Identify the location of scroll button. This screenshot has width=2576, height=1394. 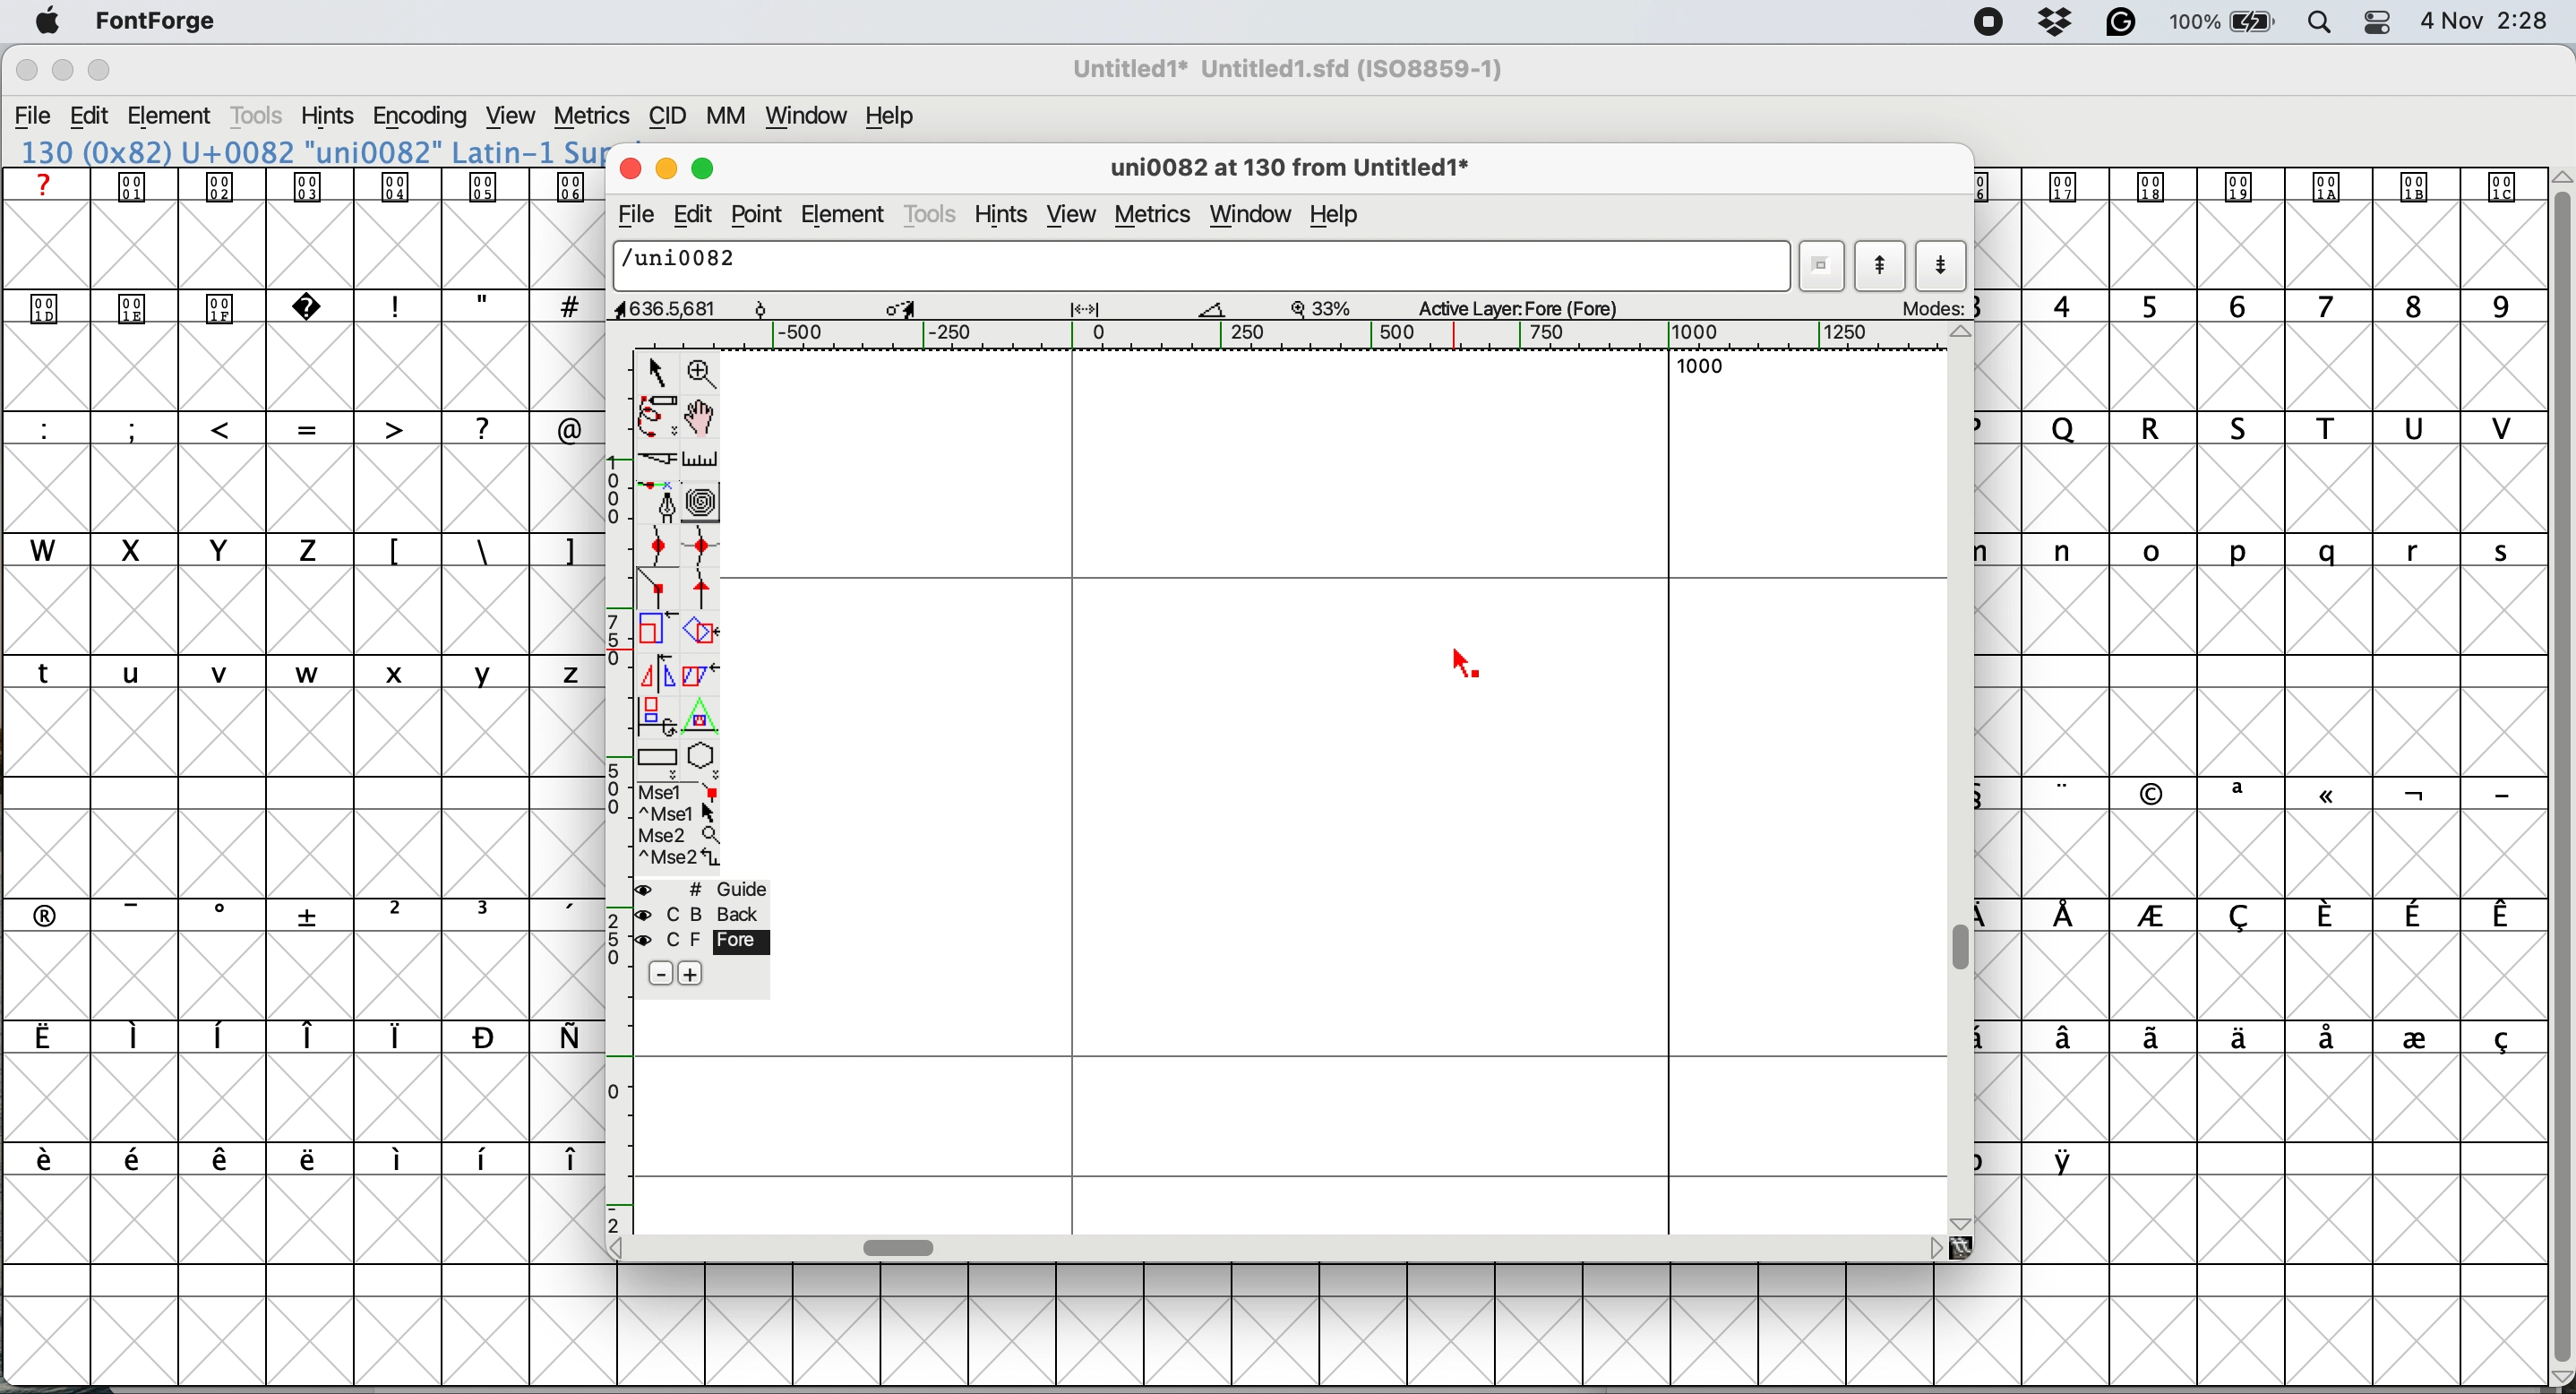
(1963, 335).